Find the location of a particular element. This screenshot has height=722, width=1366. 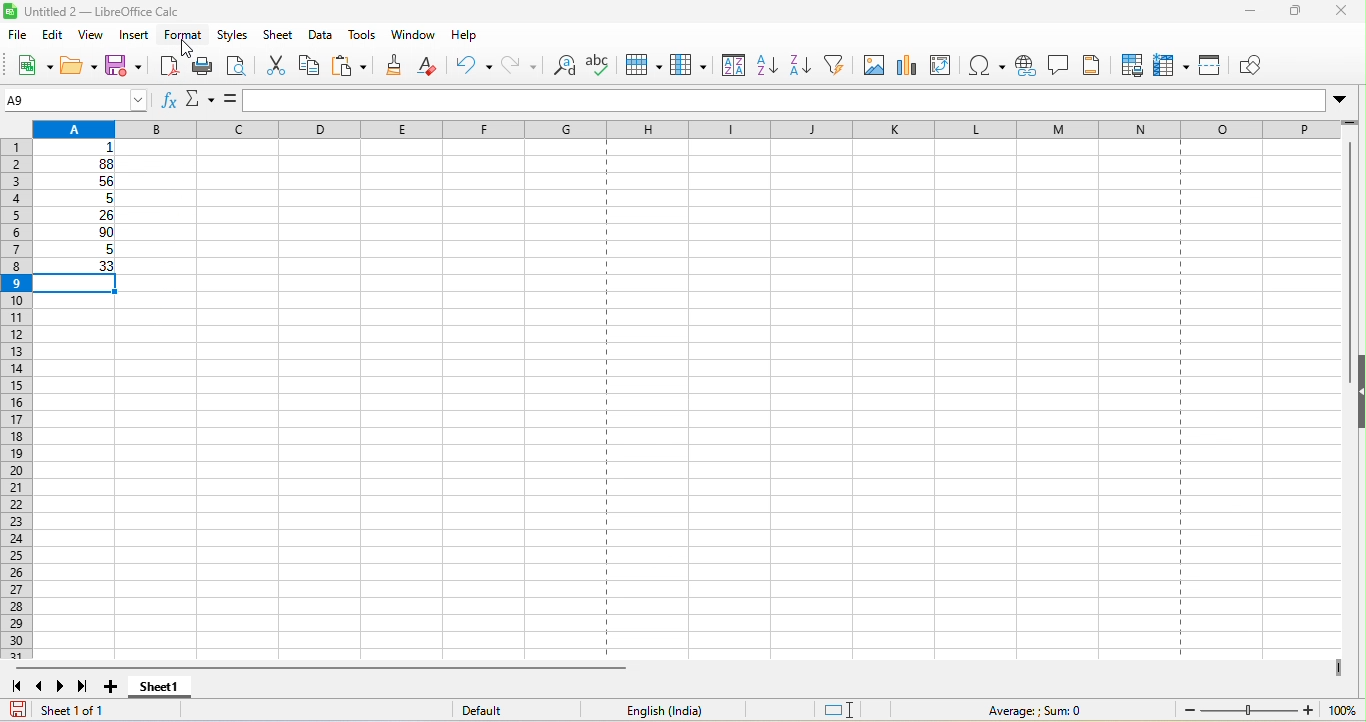

spelling is located at coordinates (598, 70).